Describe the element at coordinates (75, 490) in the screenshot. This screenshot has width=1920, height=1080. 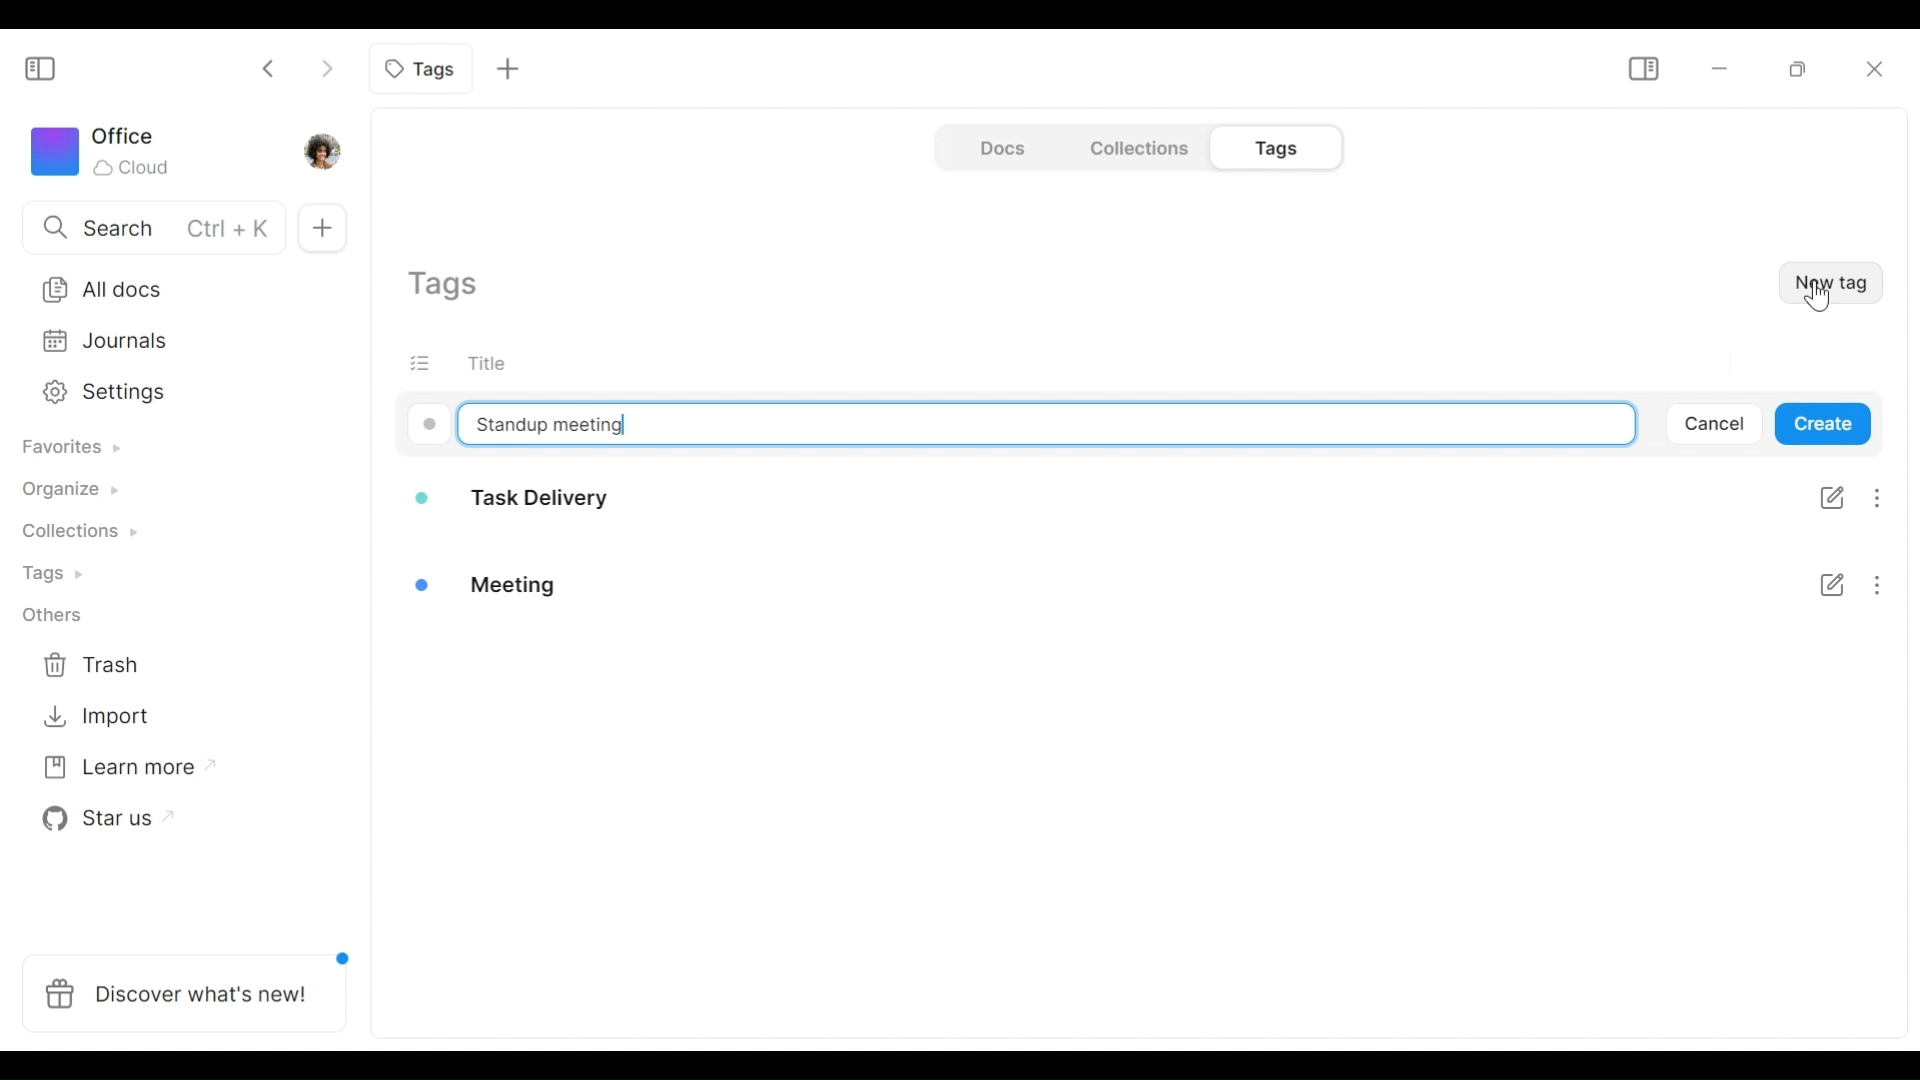
I see `Organize` at that location.